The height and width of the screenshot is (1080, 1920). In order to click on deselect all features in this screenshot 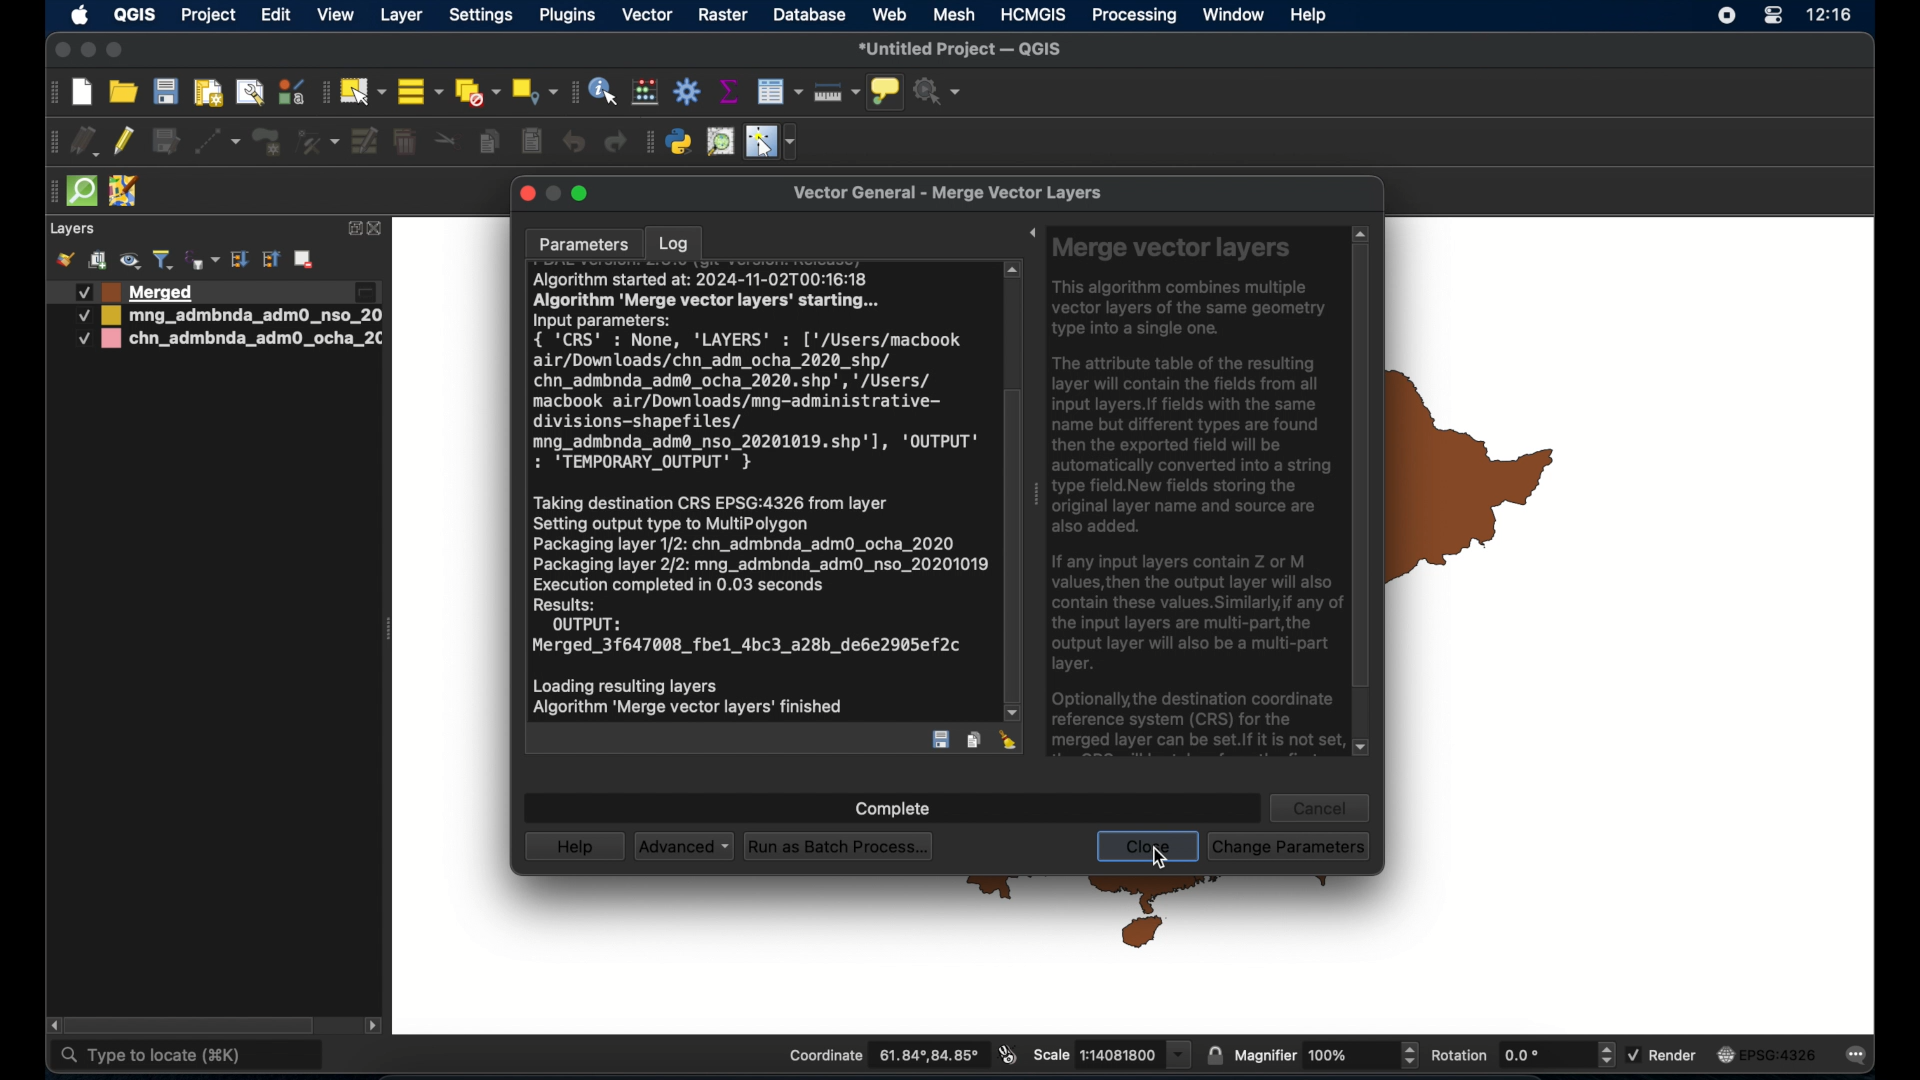, I will do `click(477, 93)`.